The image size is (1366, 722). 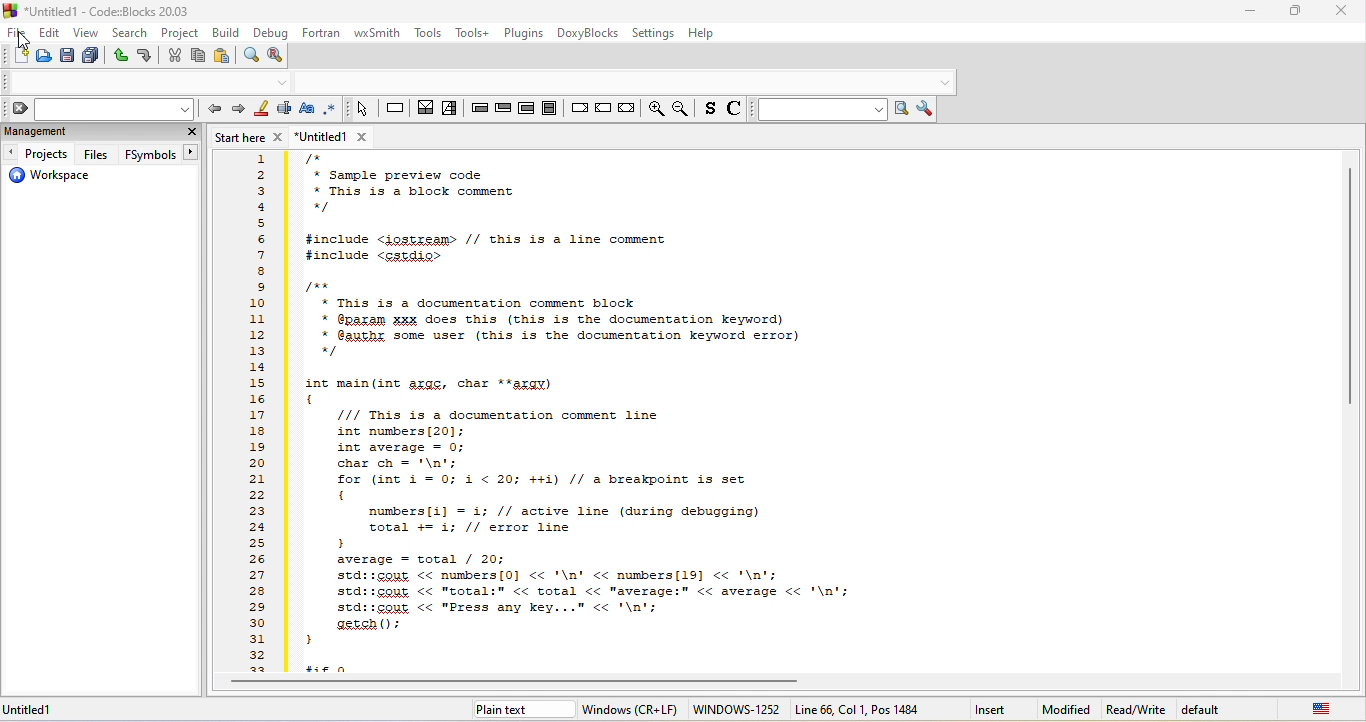 What do you see at coordinates (395, 109) in the screenshot?
I see `instruction` at bounding box center [395, 109].